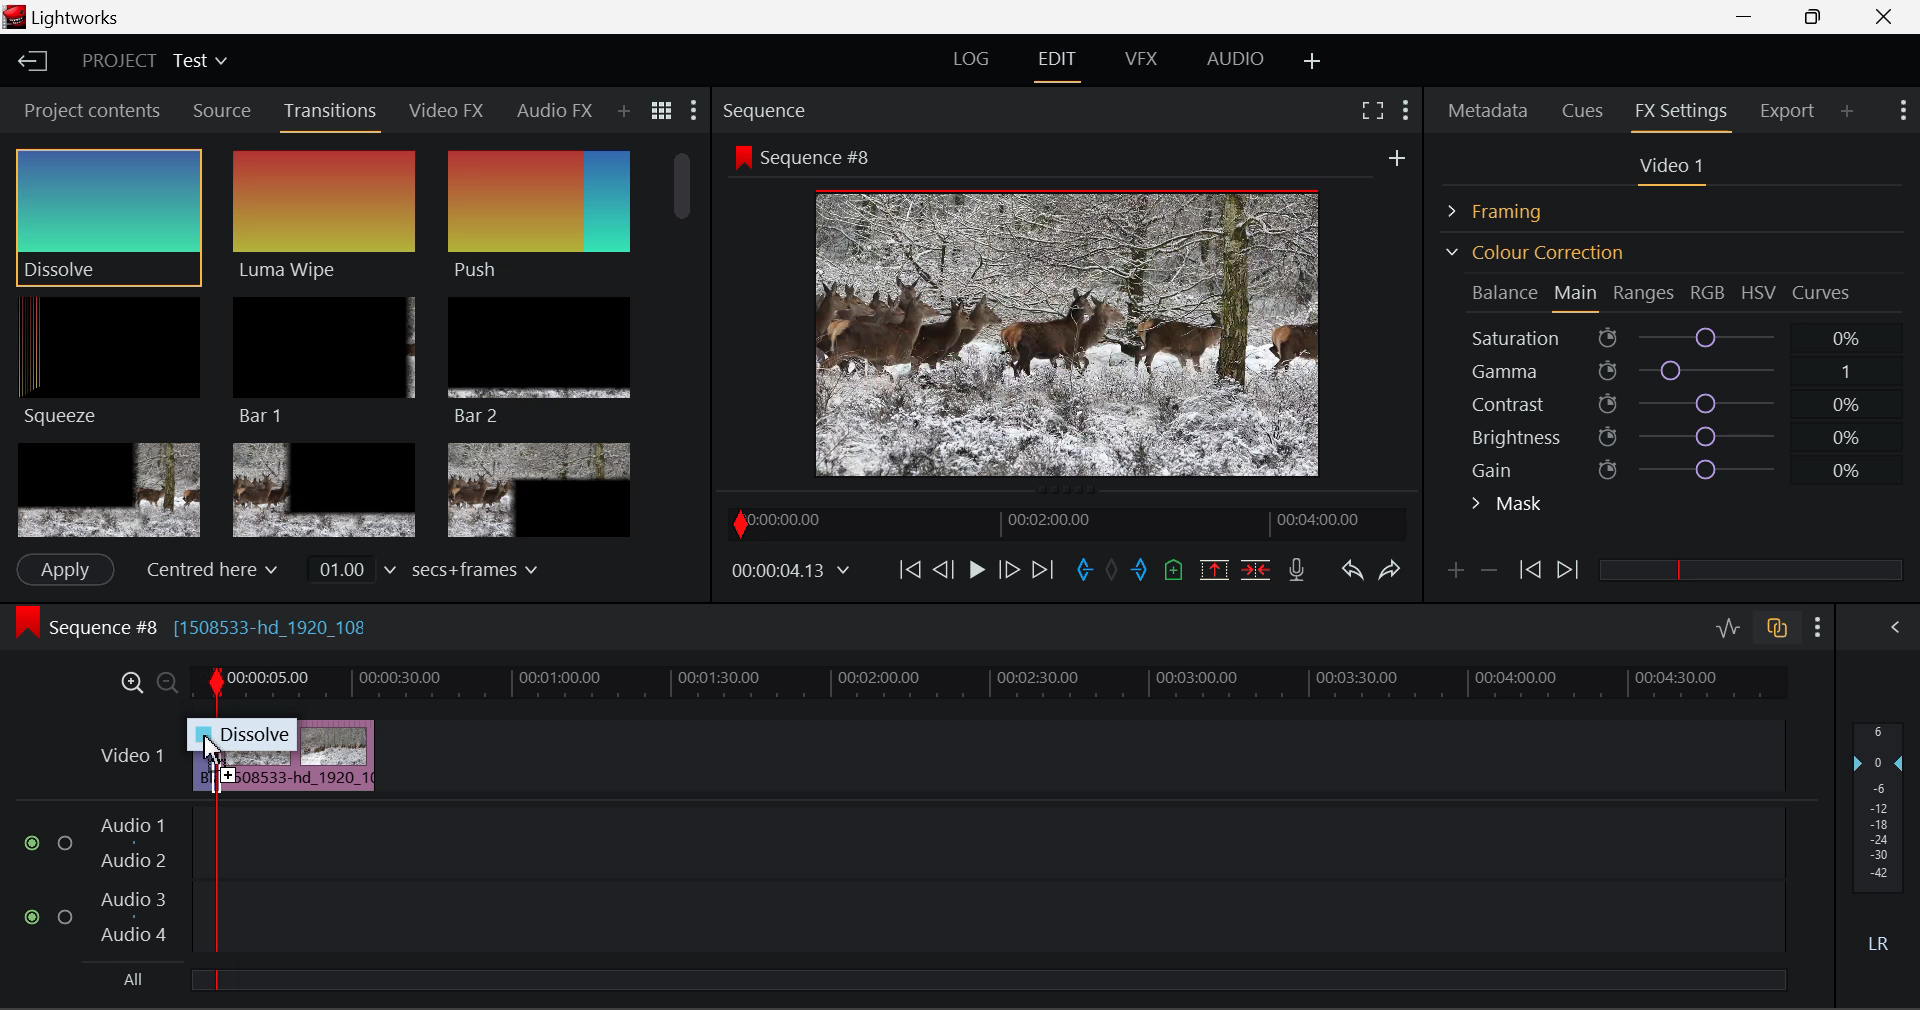 This screenshot has height=1010, width=1920. I want to click on Ranges, so click(1644, 295).